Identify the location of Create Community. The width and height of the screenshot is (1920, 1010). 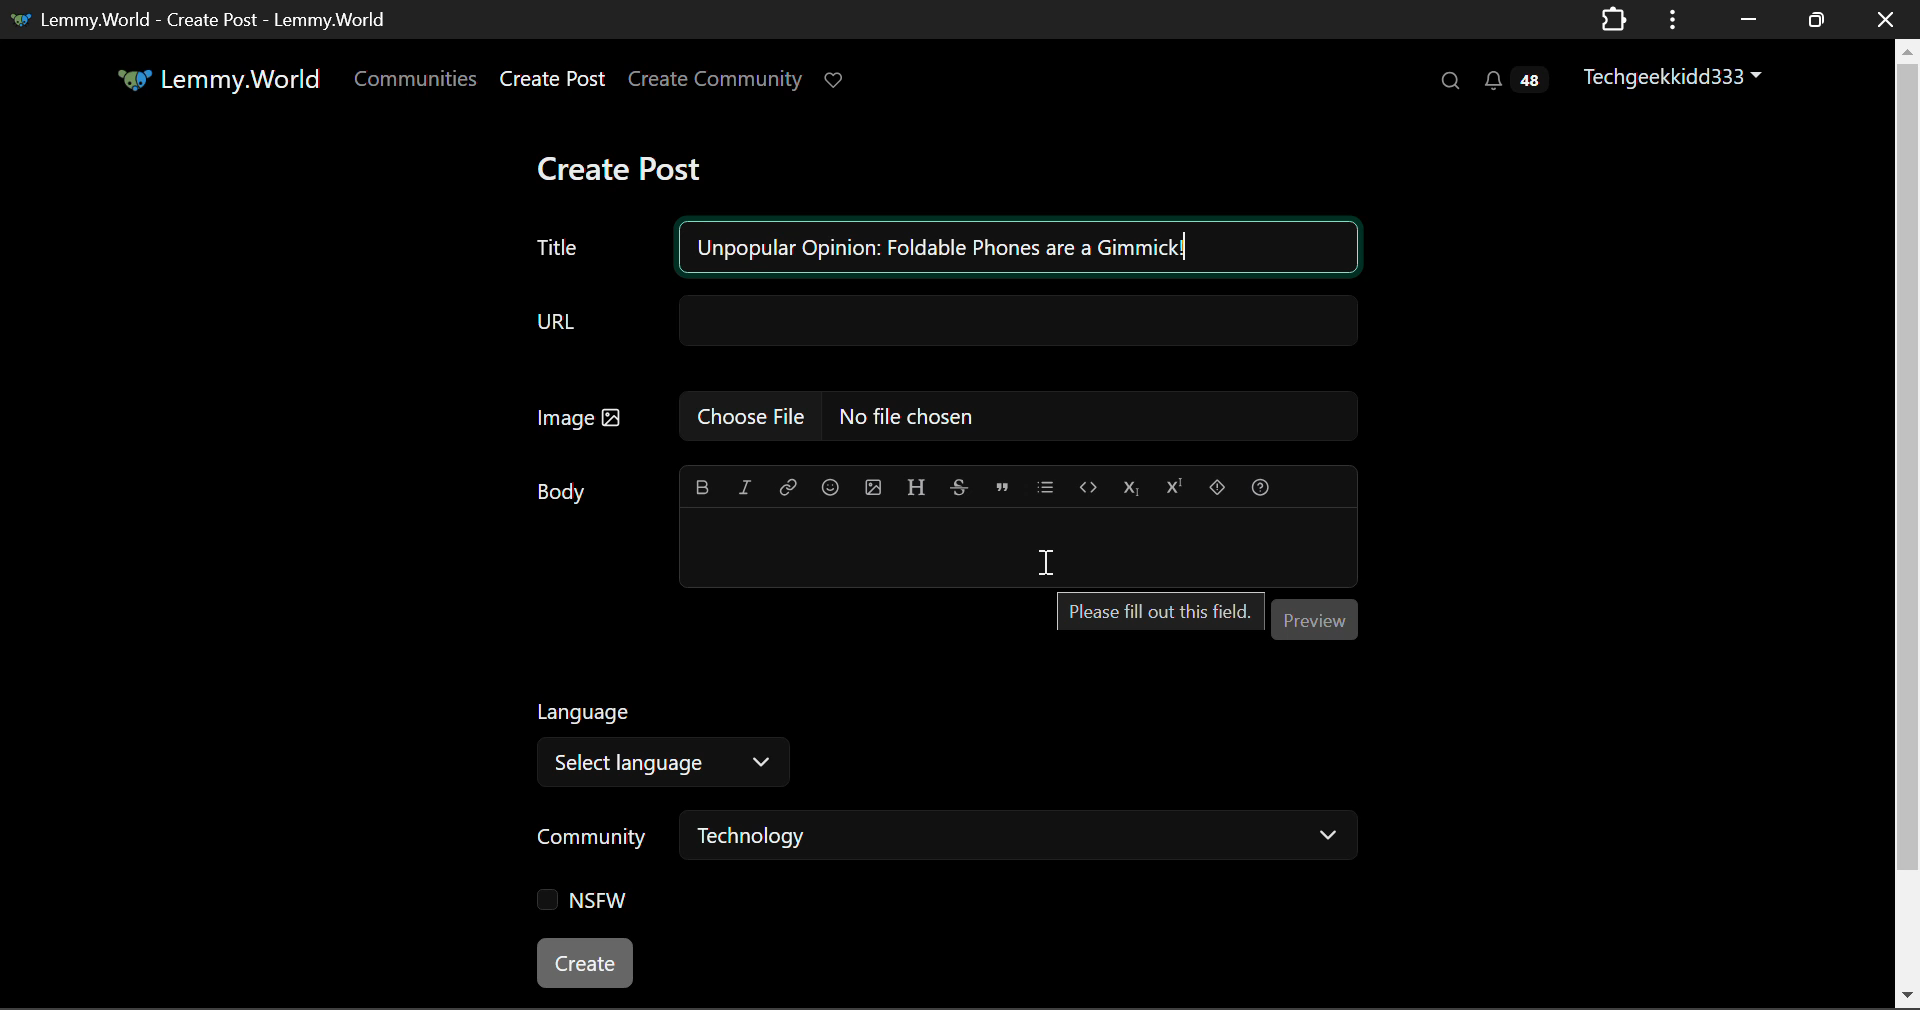
(715, 82).